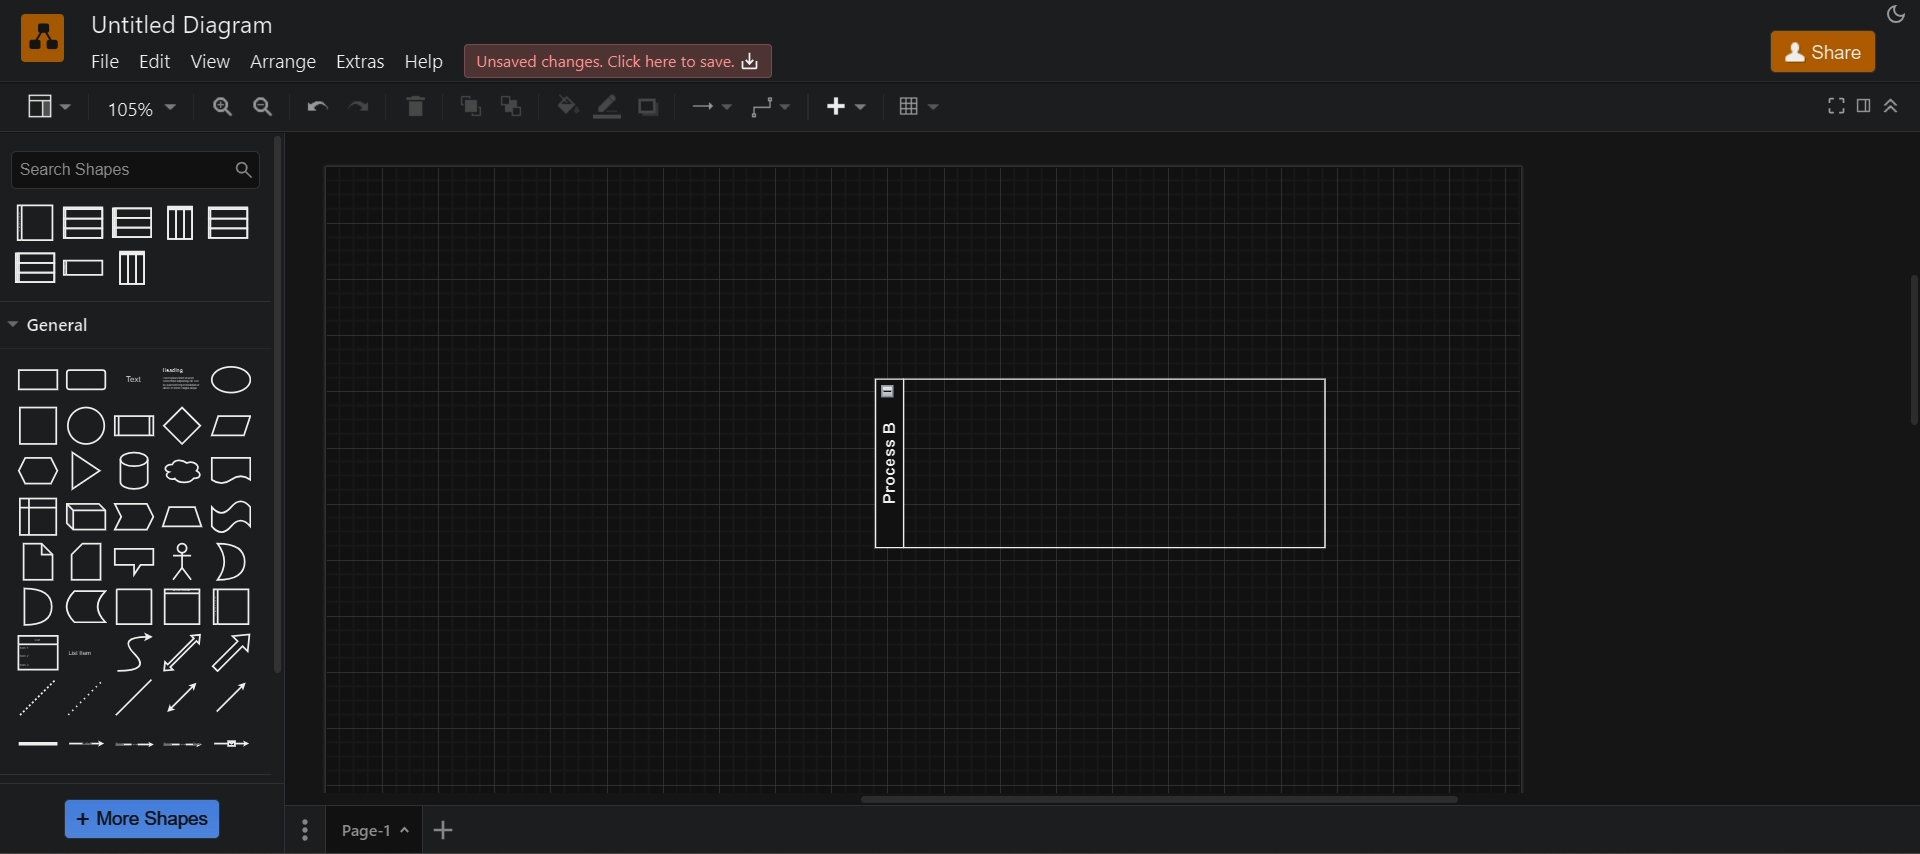 The height and width of the screenshot is (854, 1920). What do you see at coordinates (144, 106) in the screenshot?
I see `Zoom` at bounding box center [144, 106].